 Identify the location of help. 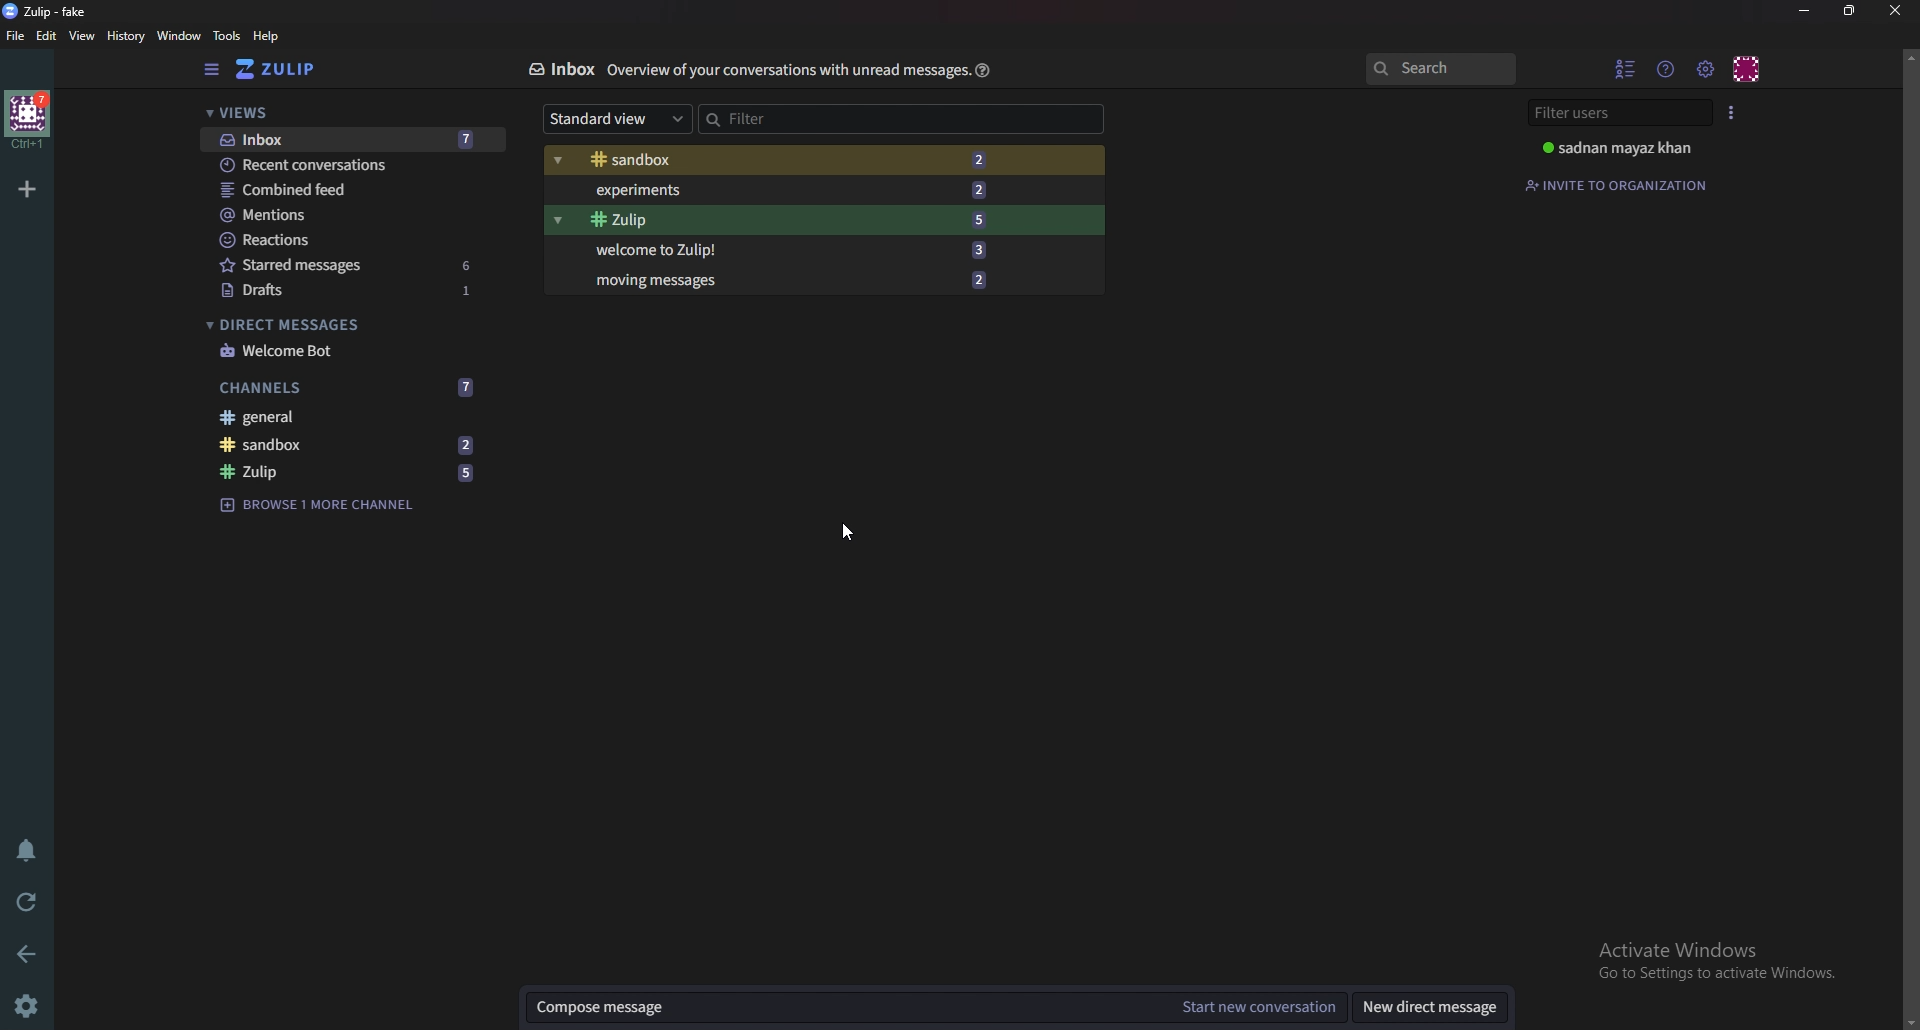
(267, 36).